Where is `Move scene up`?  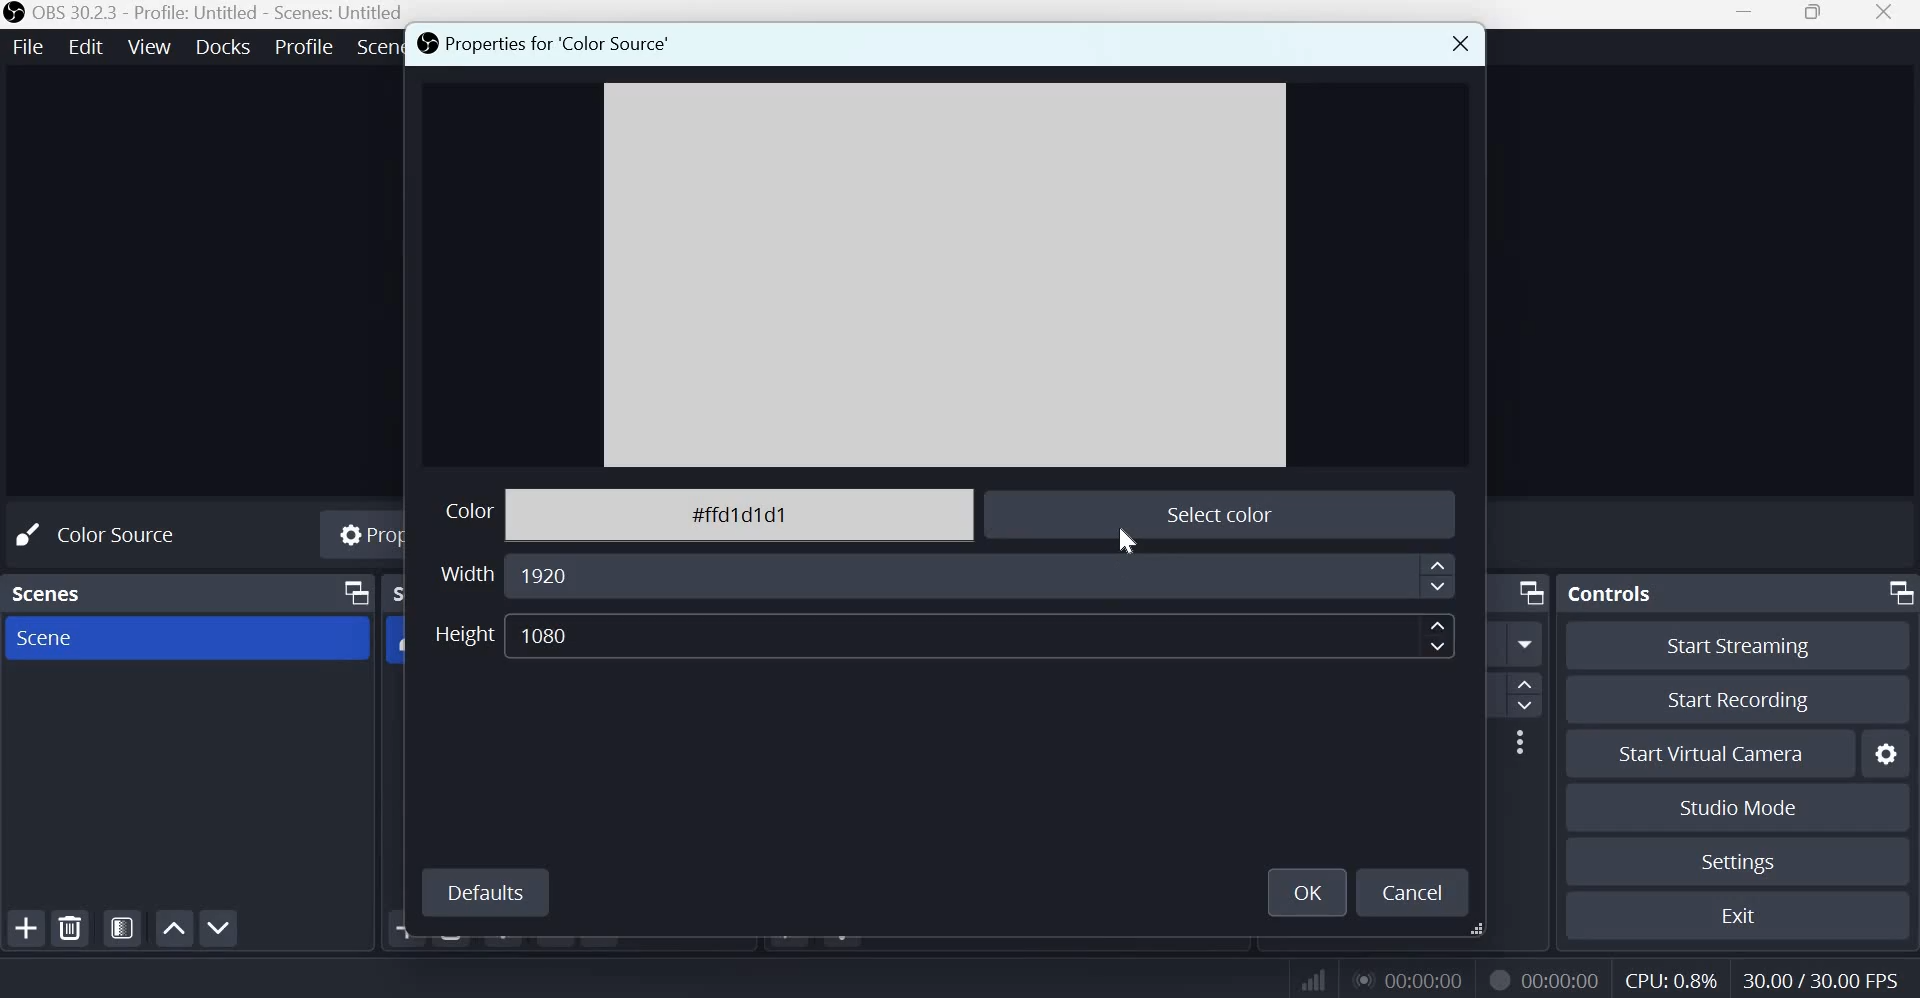 Move scene up is located at coordinates (173, 928).